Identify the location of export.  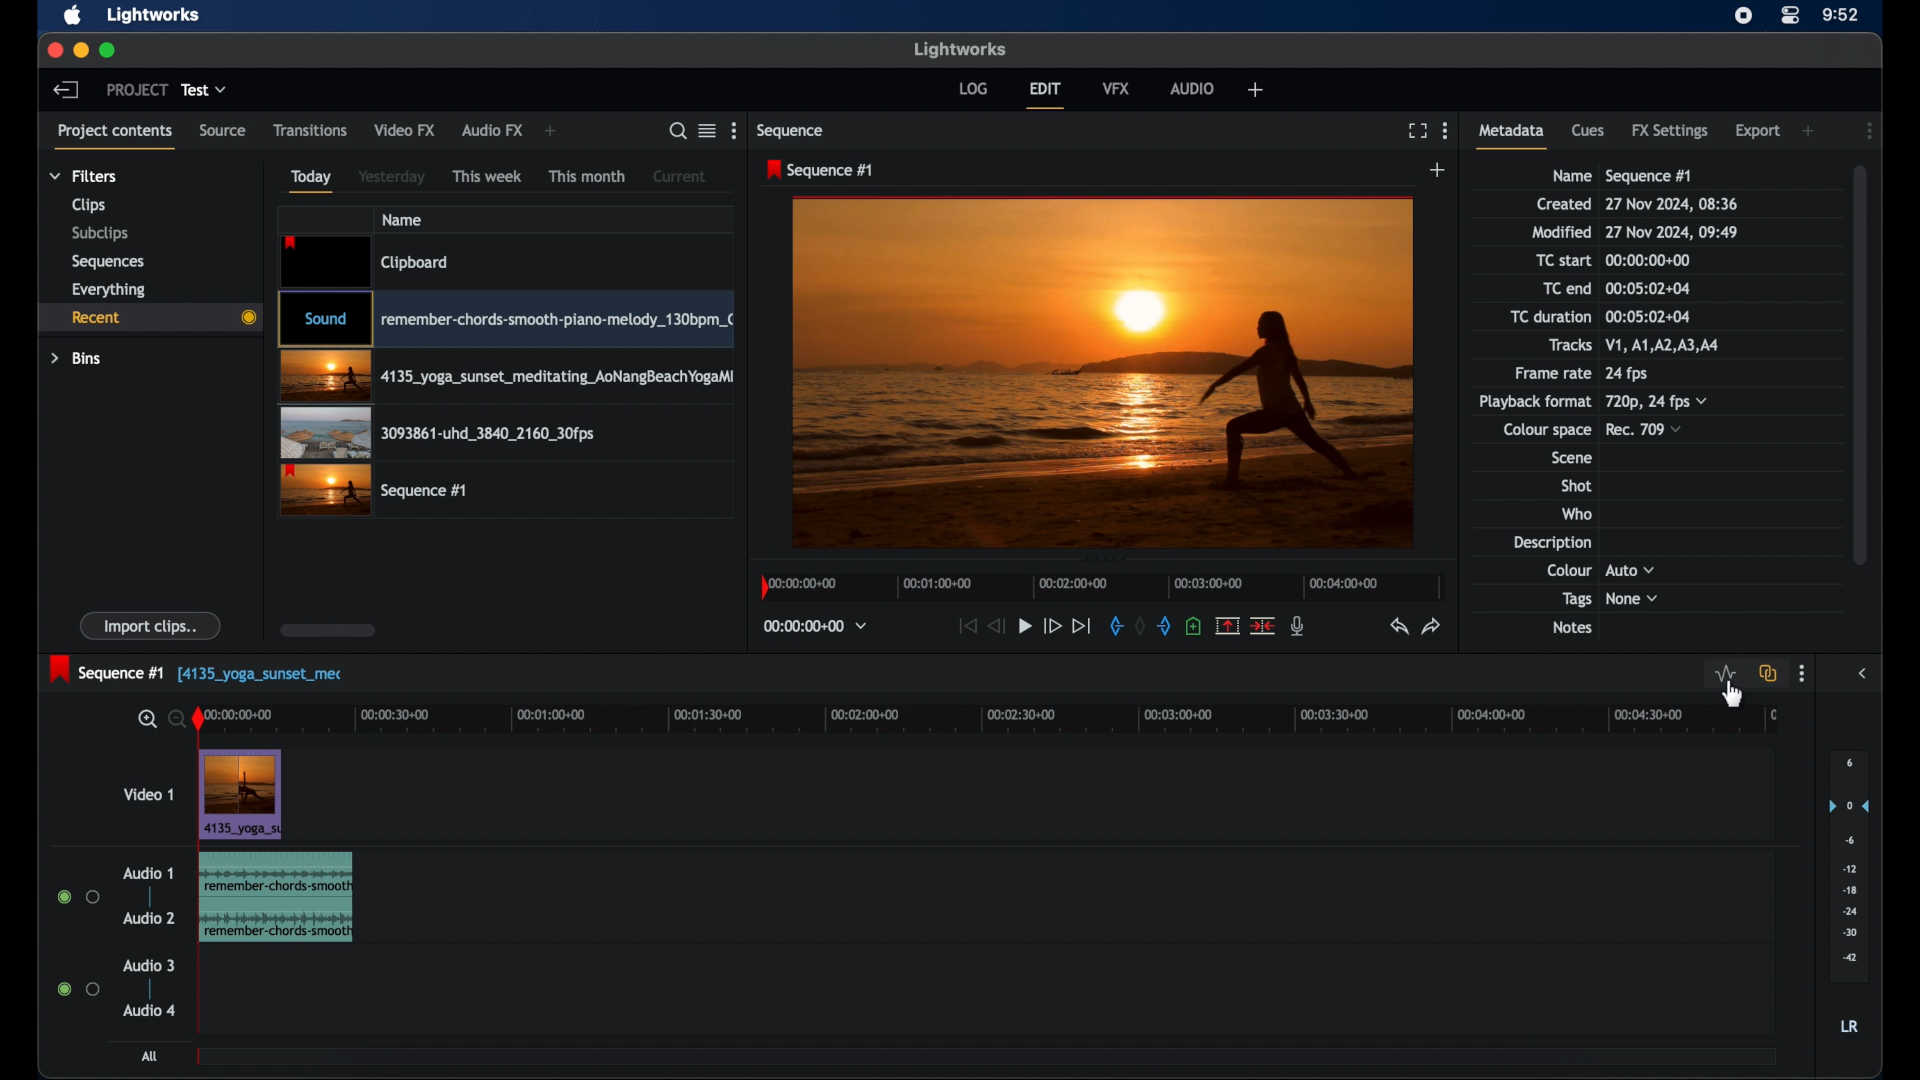
(1757, 131).